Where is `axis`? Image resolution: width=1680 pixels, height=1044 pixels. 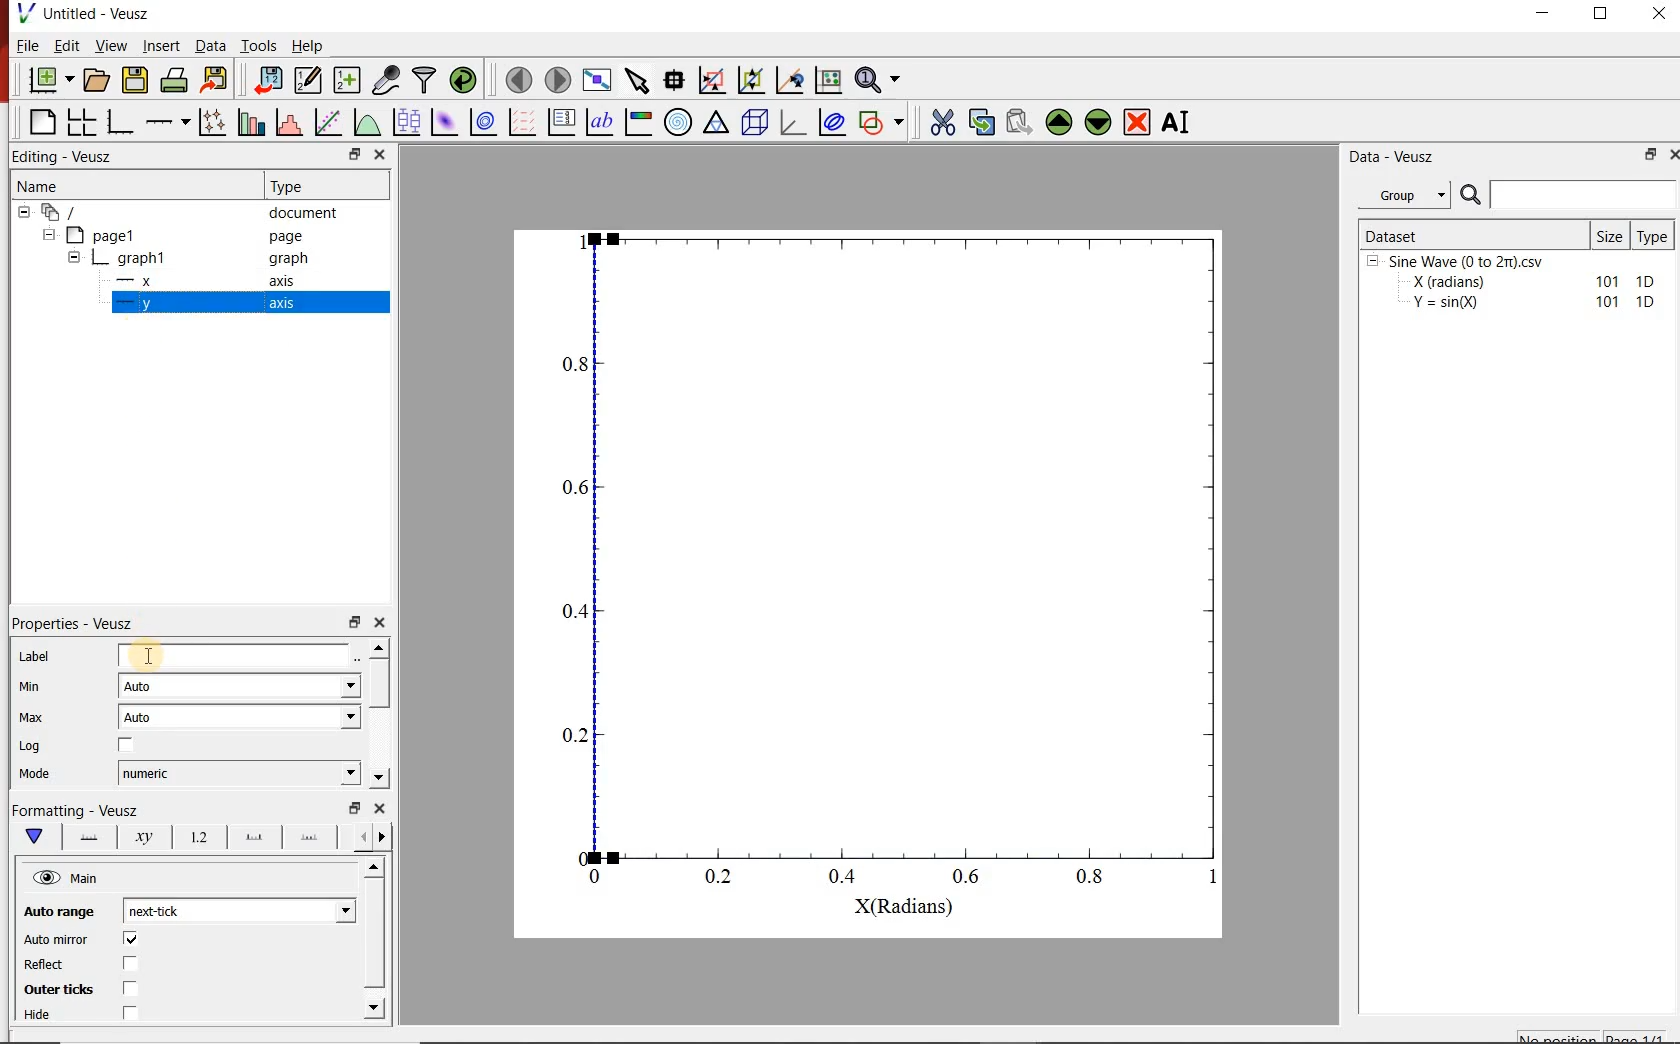 axis is located at coordinates (283, 280).